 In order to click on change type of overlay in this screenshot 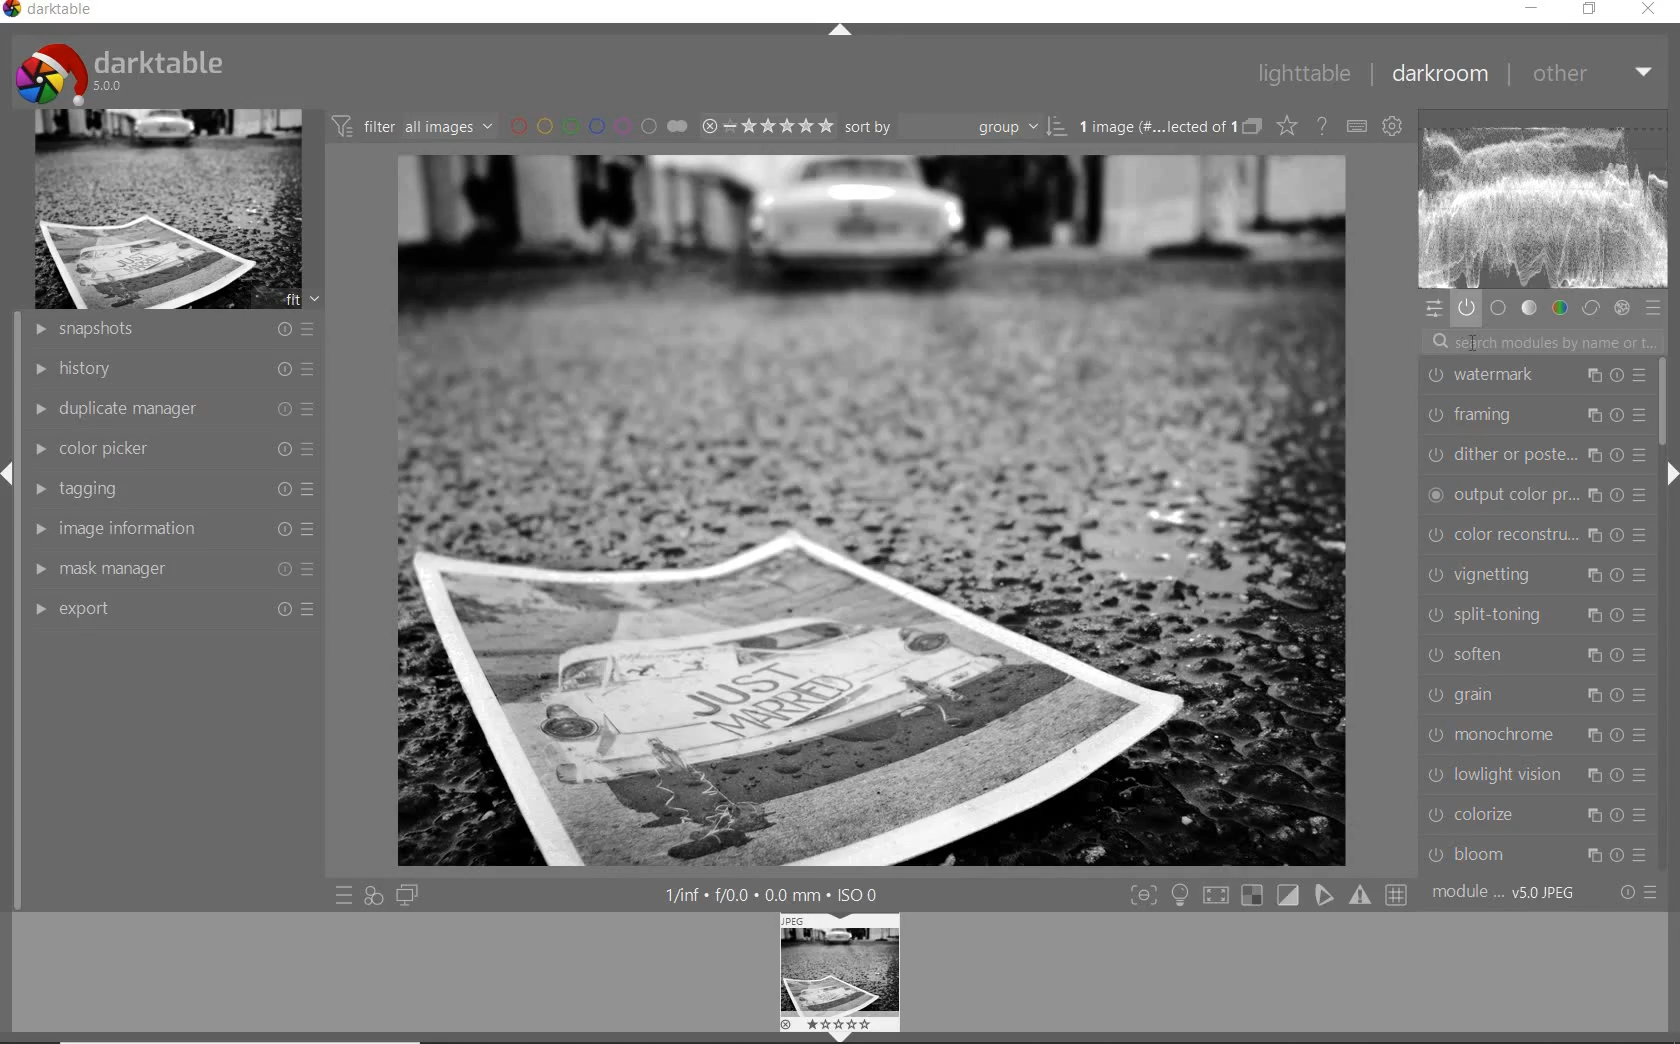, I will do `click(1286, 127)`.